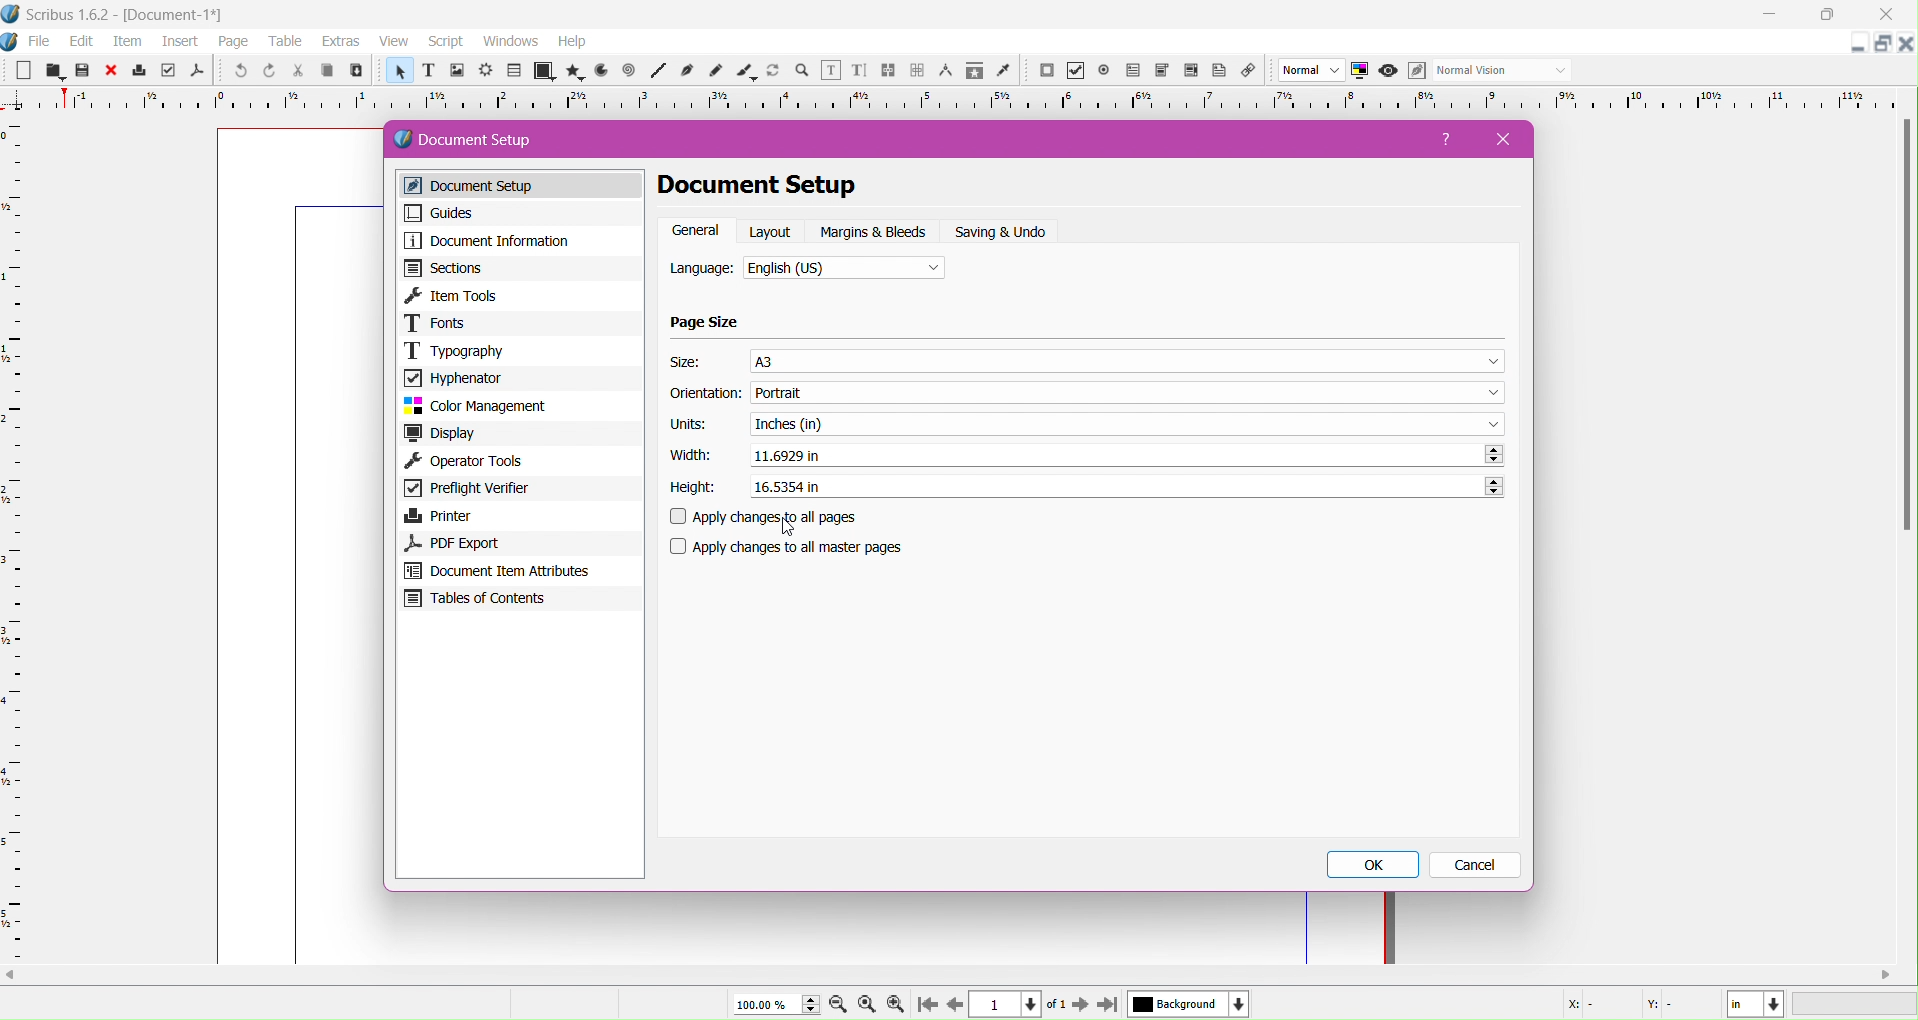  I want to click on Ruler, so click(14, 540).